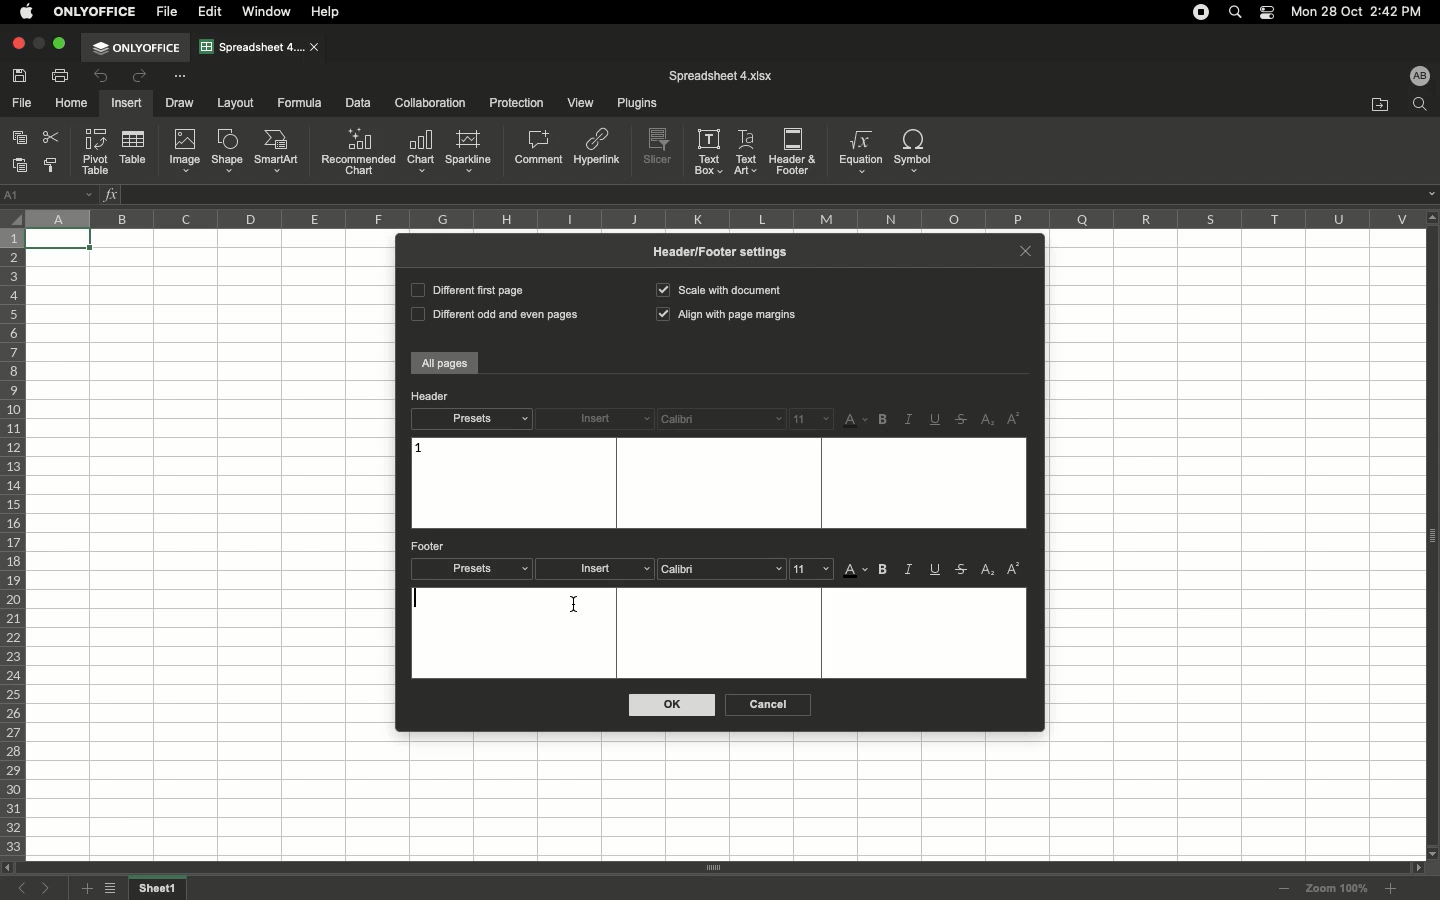  What do you see at coordinates (634, 104) in the screenshot?
I see `Plugins` at bounding box center [634, 104].